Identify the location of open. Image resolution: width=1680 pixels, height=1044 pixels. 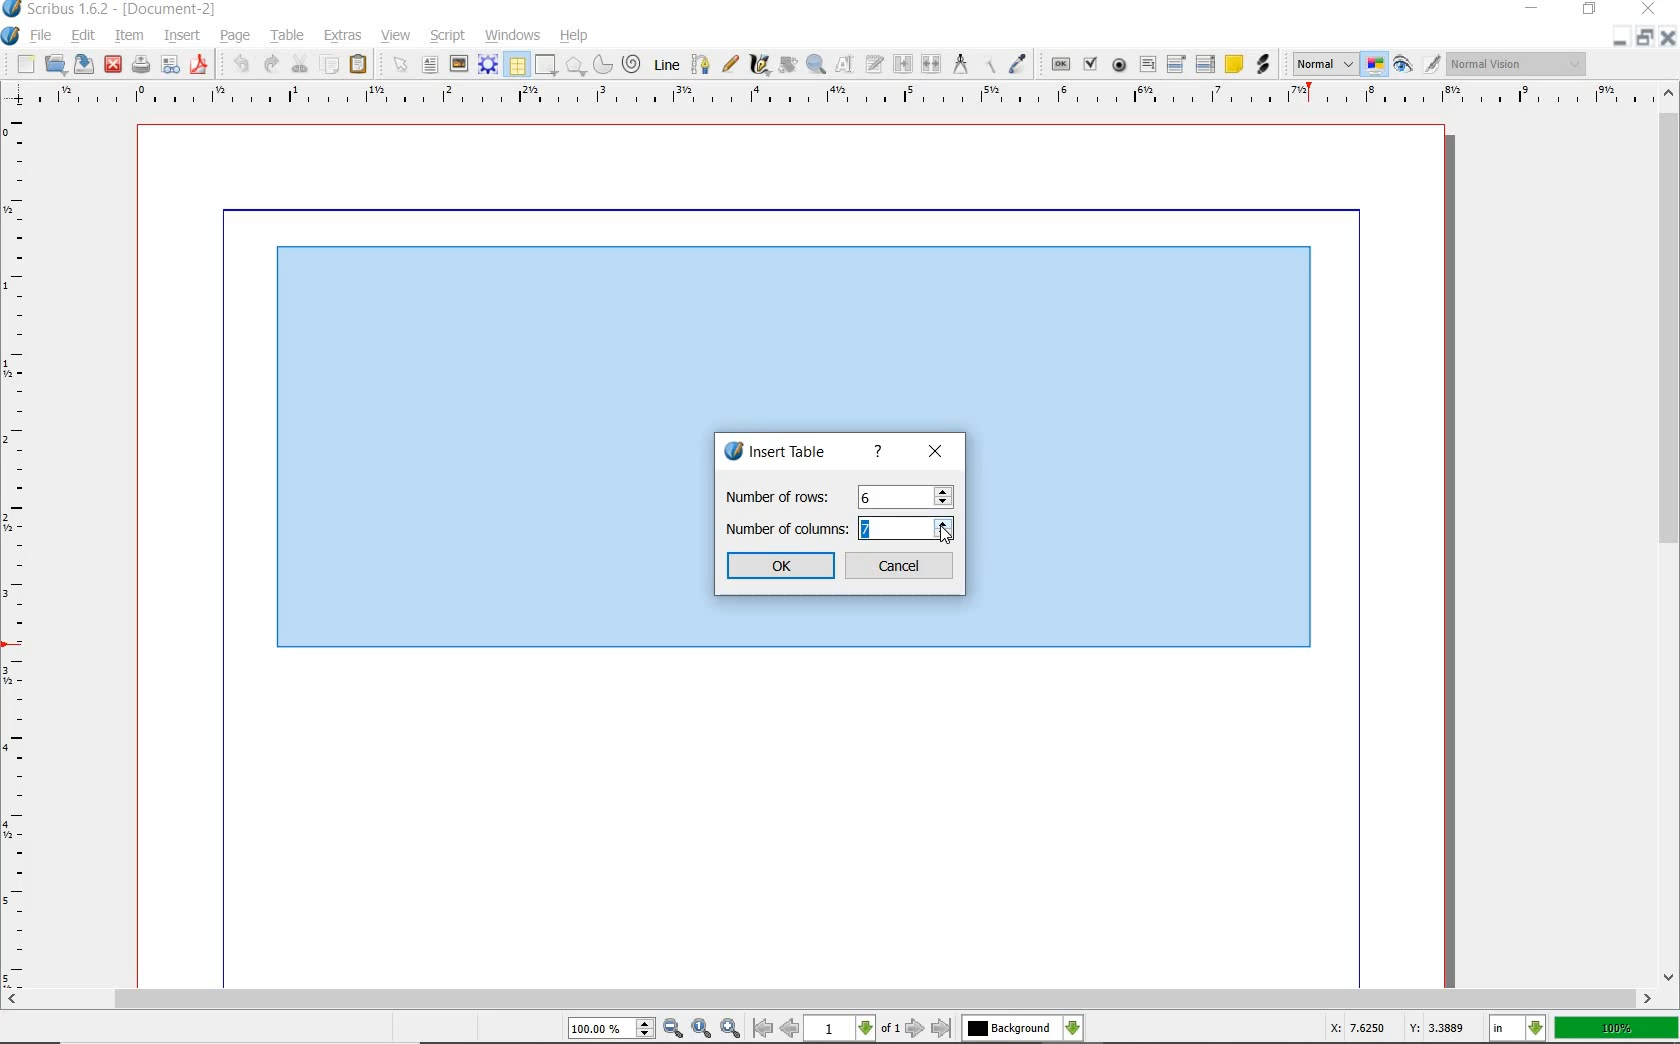
(55, 65).